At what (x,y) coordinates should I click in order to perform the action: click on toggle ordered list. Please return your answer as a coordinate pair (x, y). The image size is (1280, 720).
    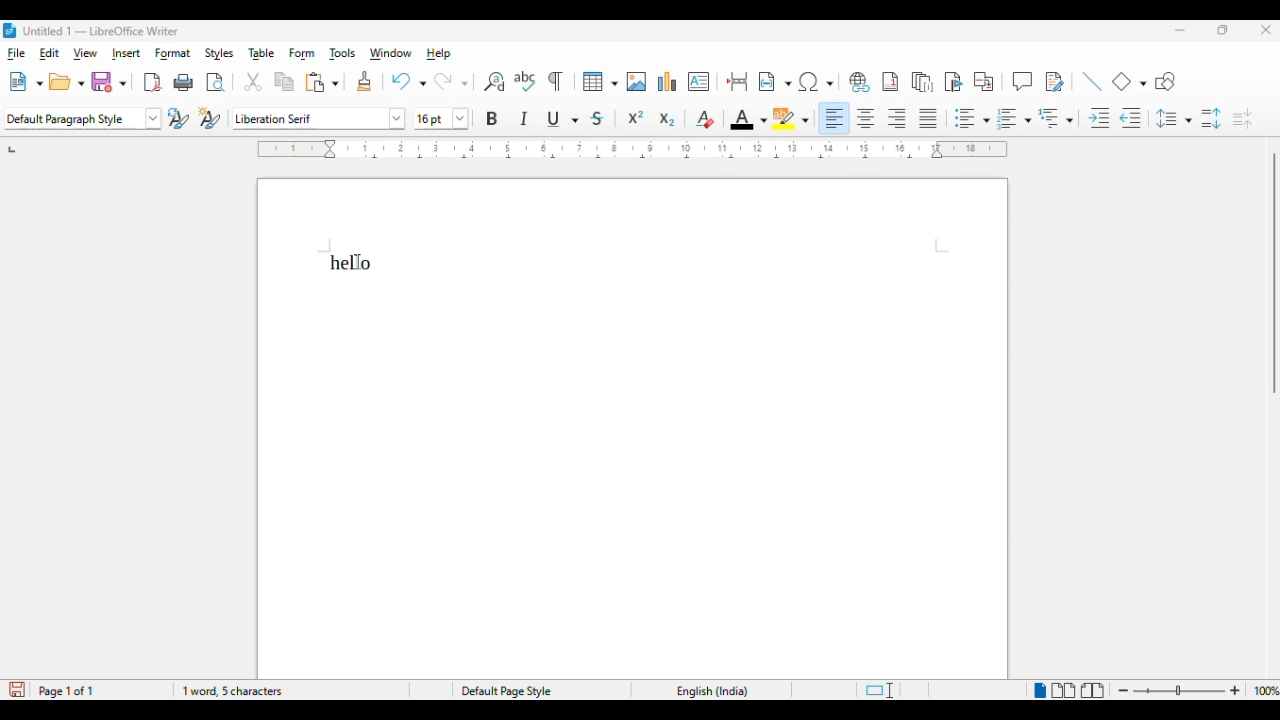
    Looking at the image, I should click on (1014, 118).